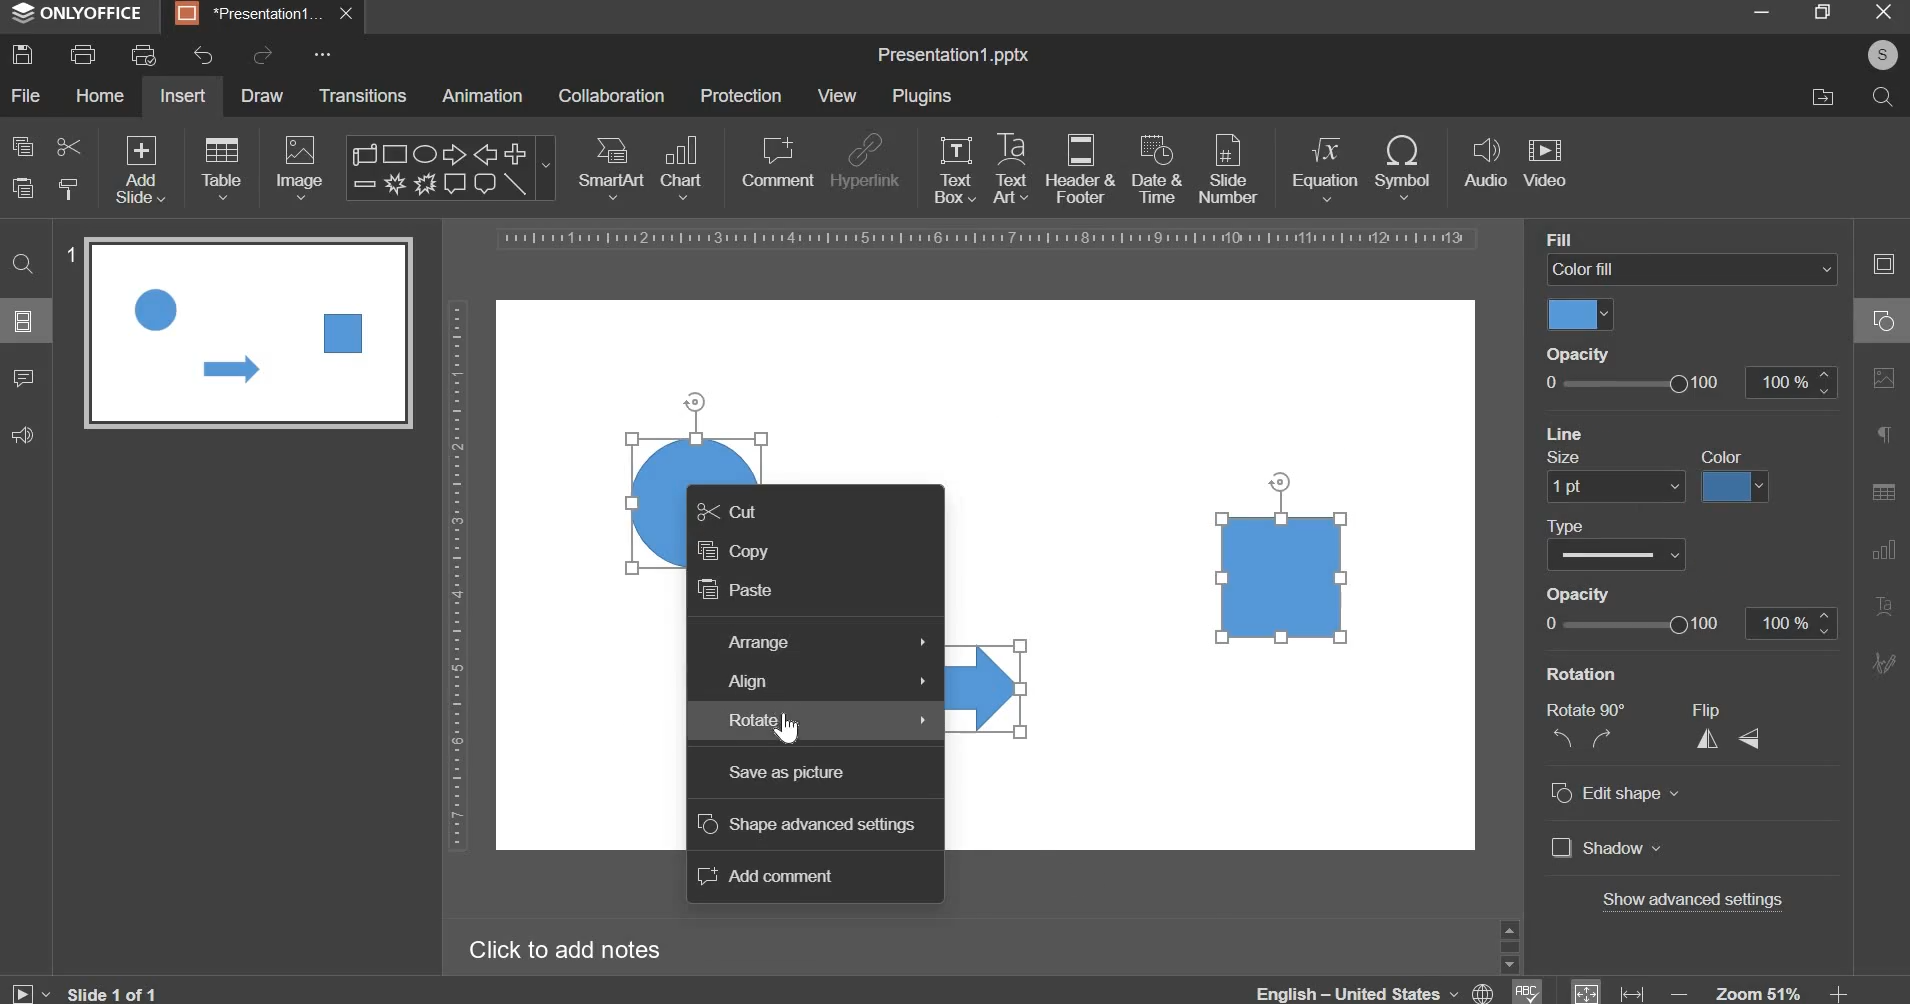 The width and height of the screenshot is (1910, 1004). What do you see at coordinates (1760, 991) in the screenshot?
I see `zoom` at bounding box center [1760, 991].